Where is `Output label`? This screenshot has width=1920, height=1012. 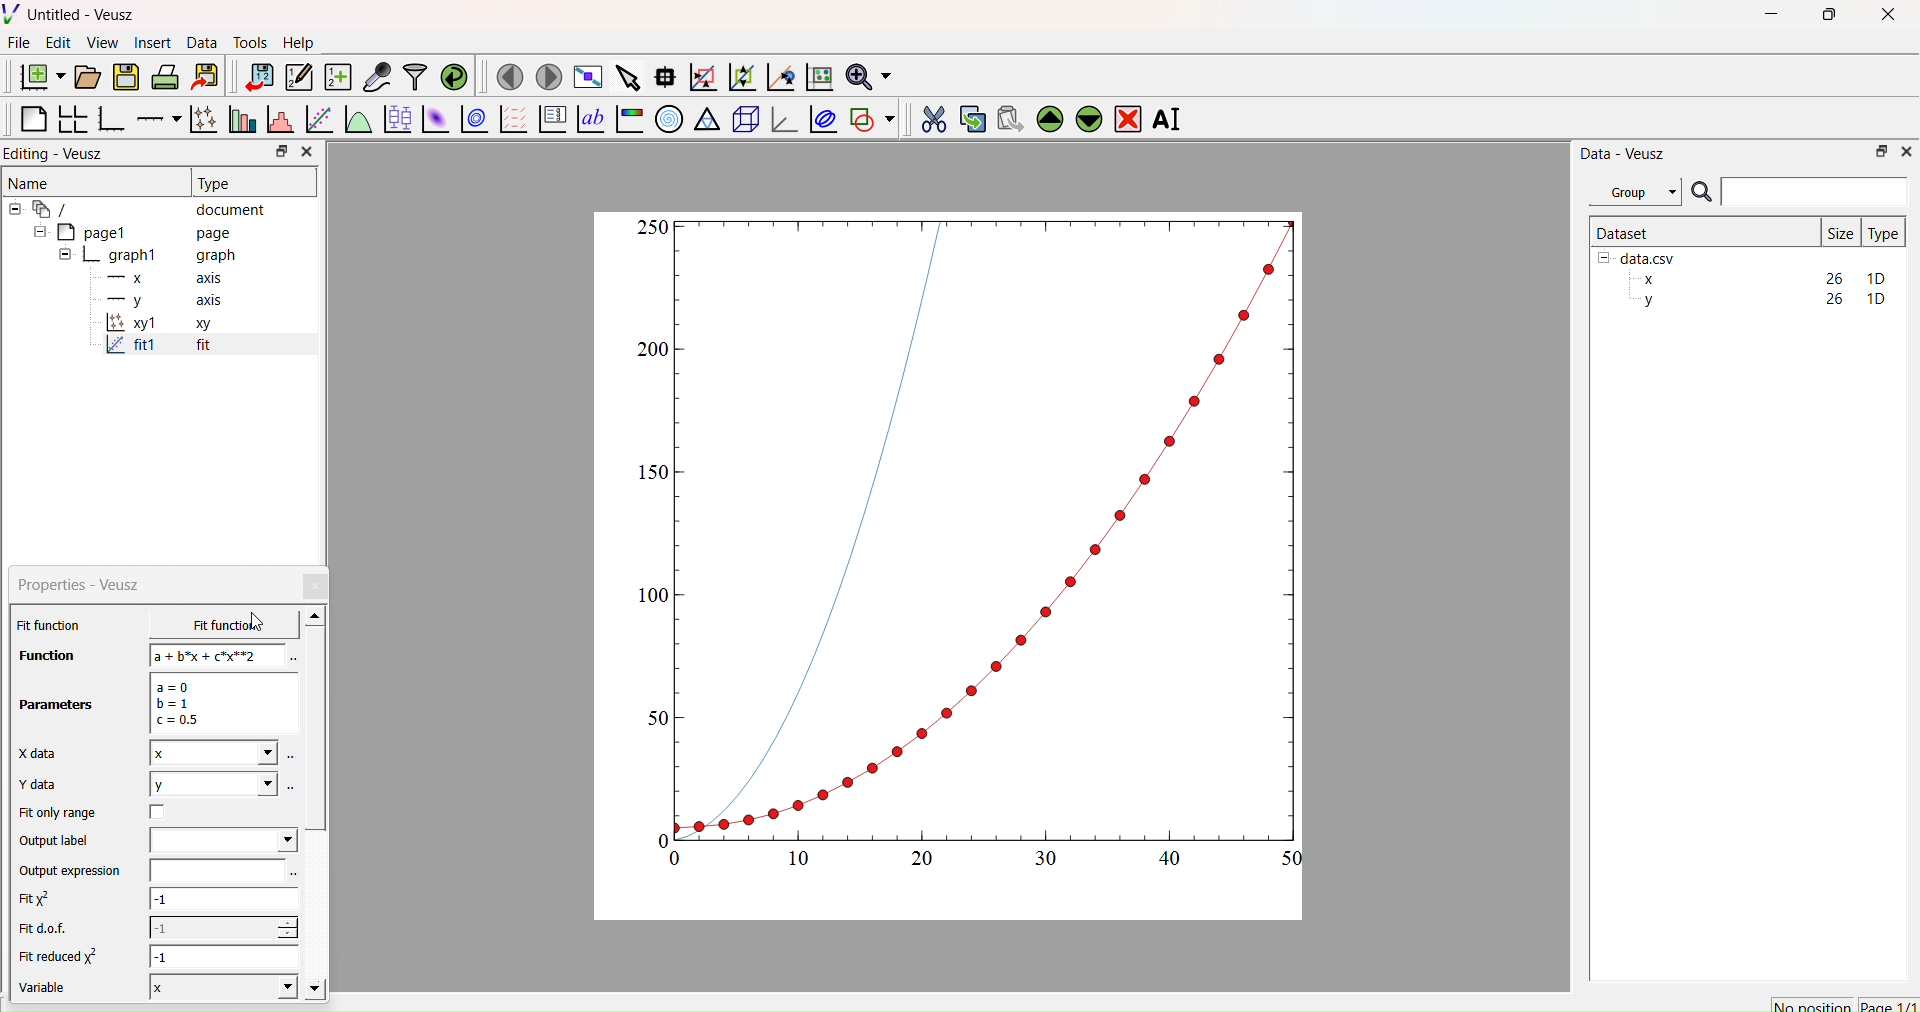 Output label is located at coordinates (58, 841).